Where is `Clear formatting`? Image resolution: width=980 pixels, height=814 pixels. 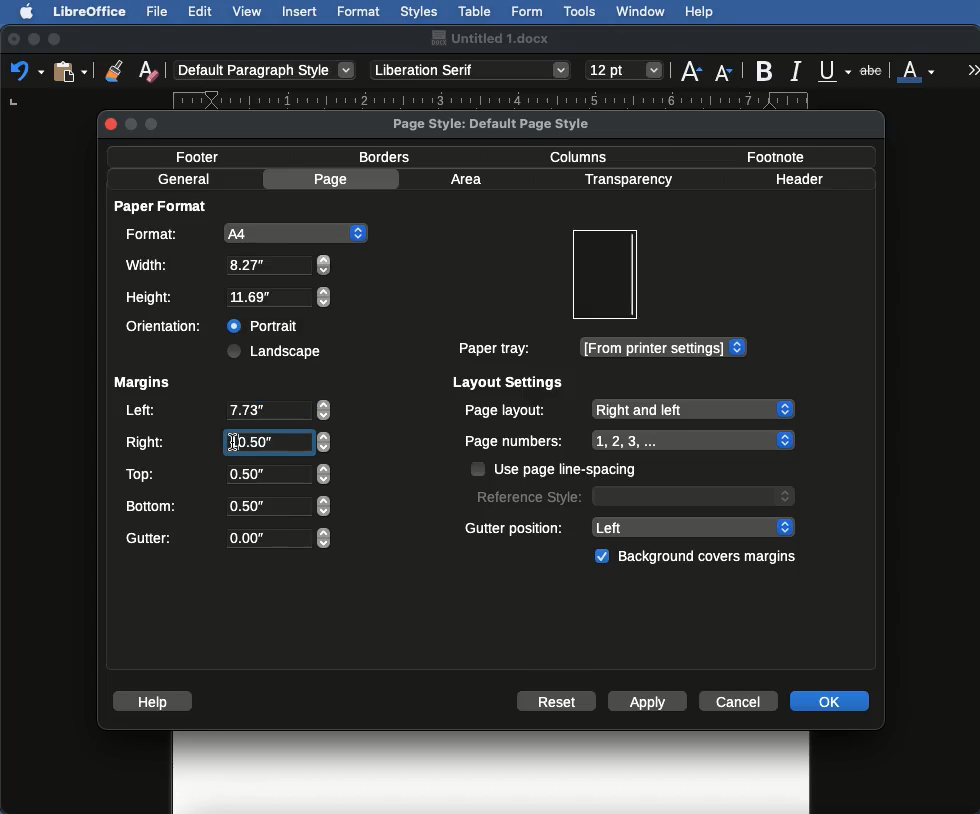 Clear formatting is located at coordinates (148, 69).